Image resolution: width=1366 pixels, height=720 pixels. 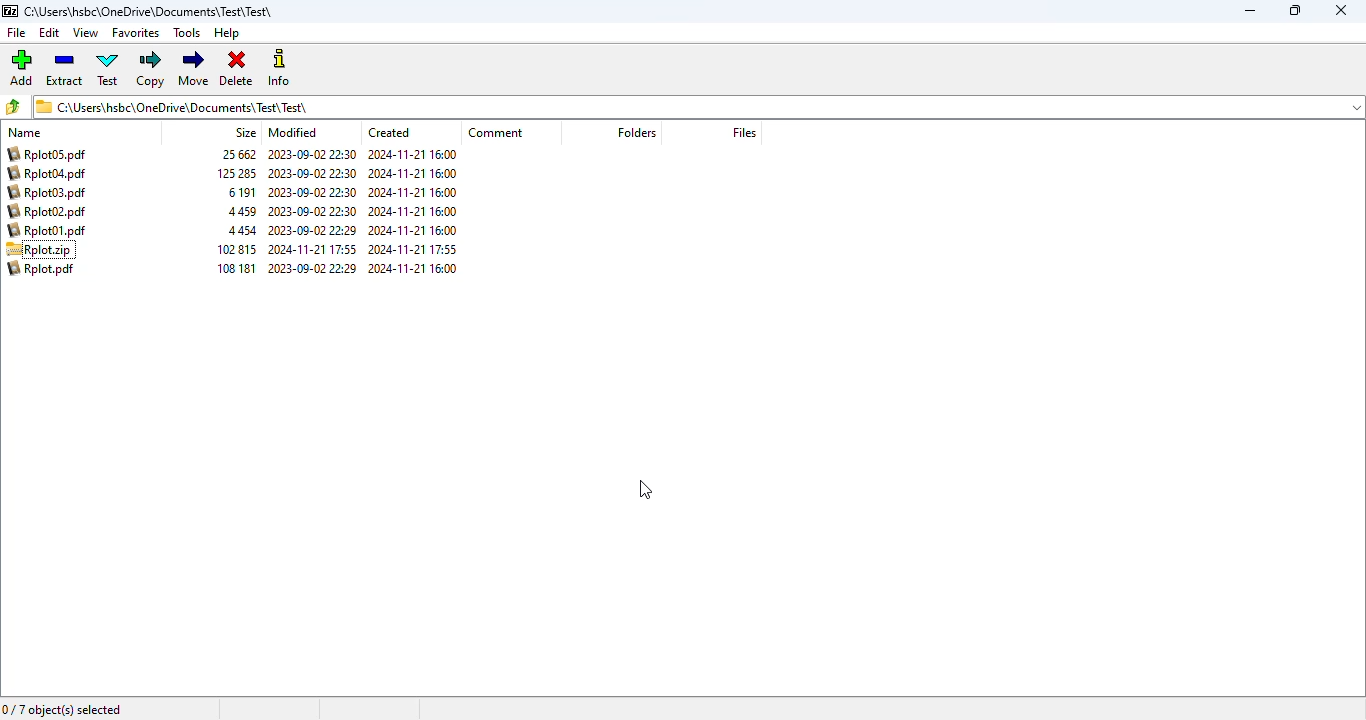 What do you see at coordinates (311, 212) in the screenshot?
I see `2023-09-02 22:30` at bounding box center [311, 212].